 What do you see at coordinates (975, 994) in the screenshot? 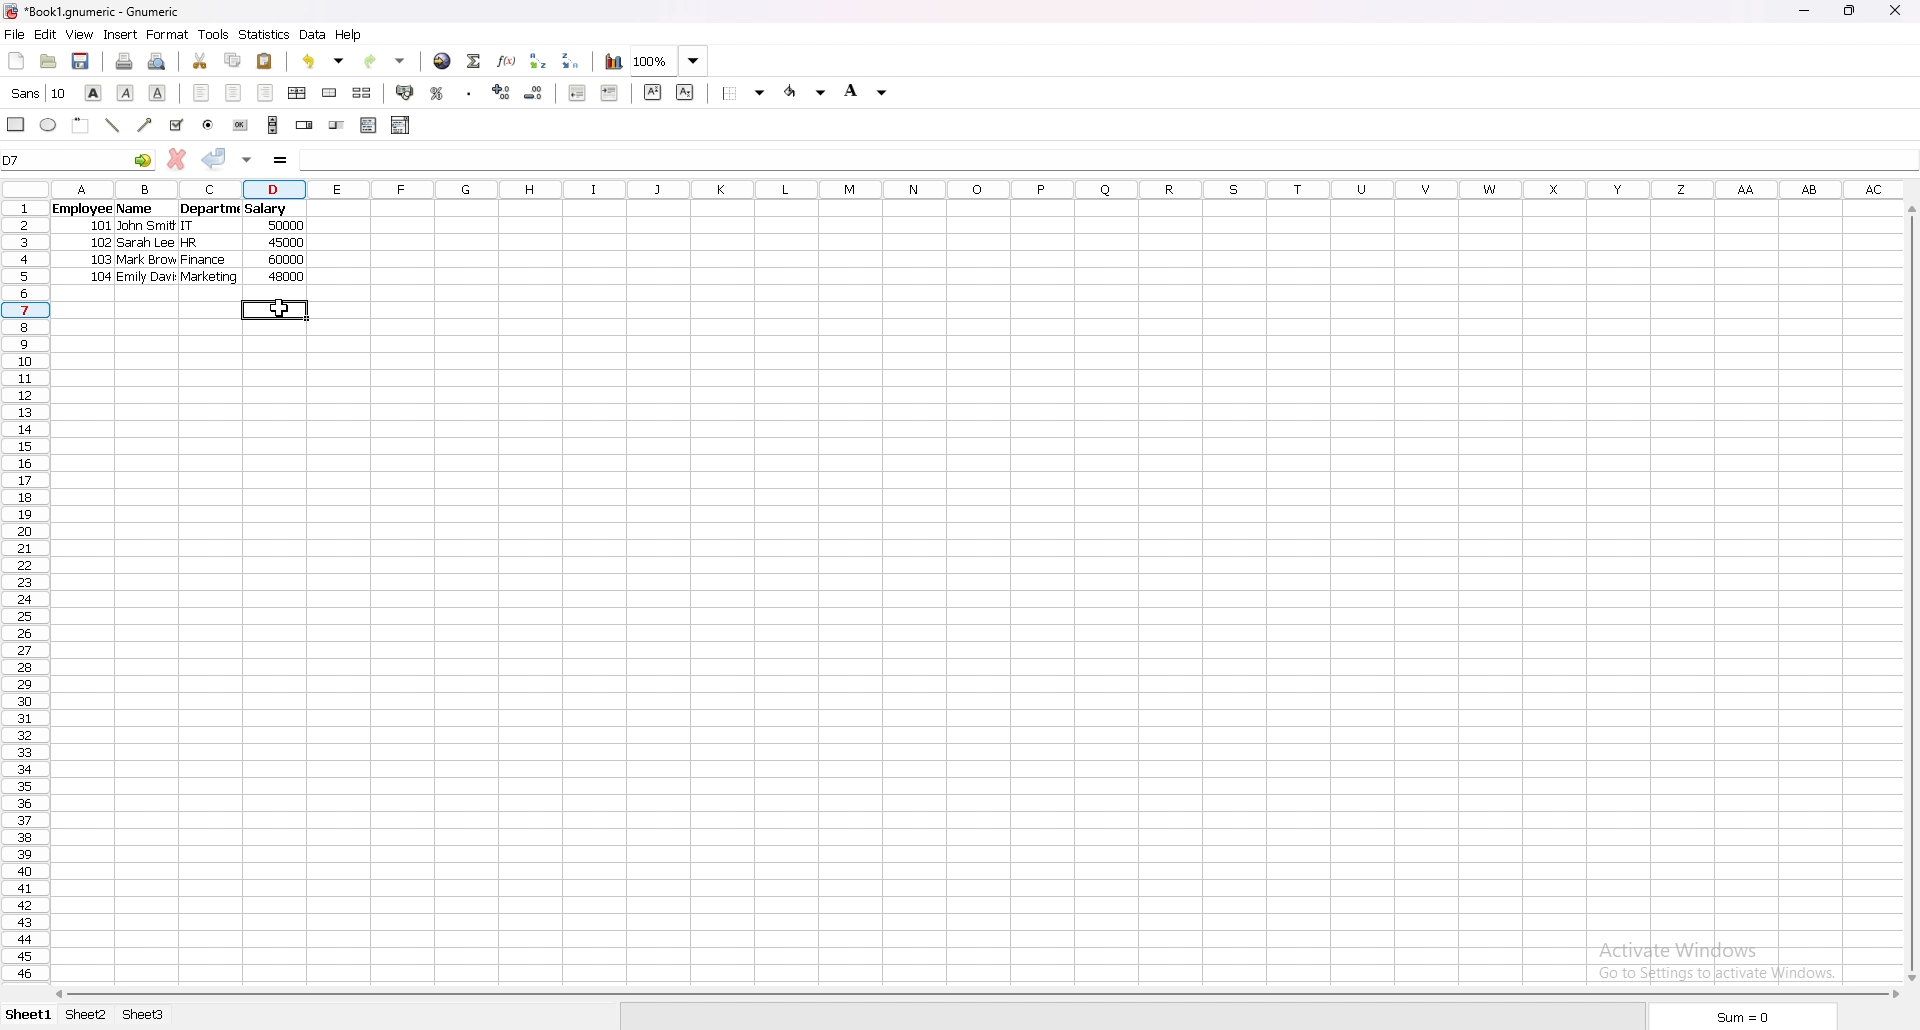
I see `scroll bar` at bounding box center [975, 994].